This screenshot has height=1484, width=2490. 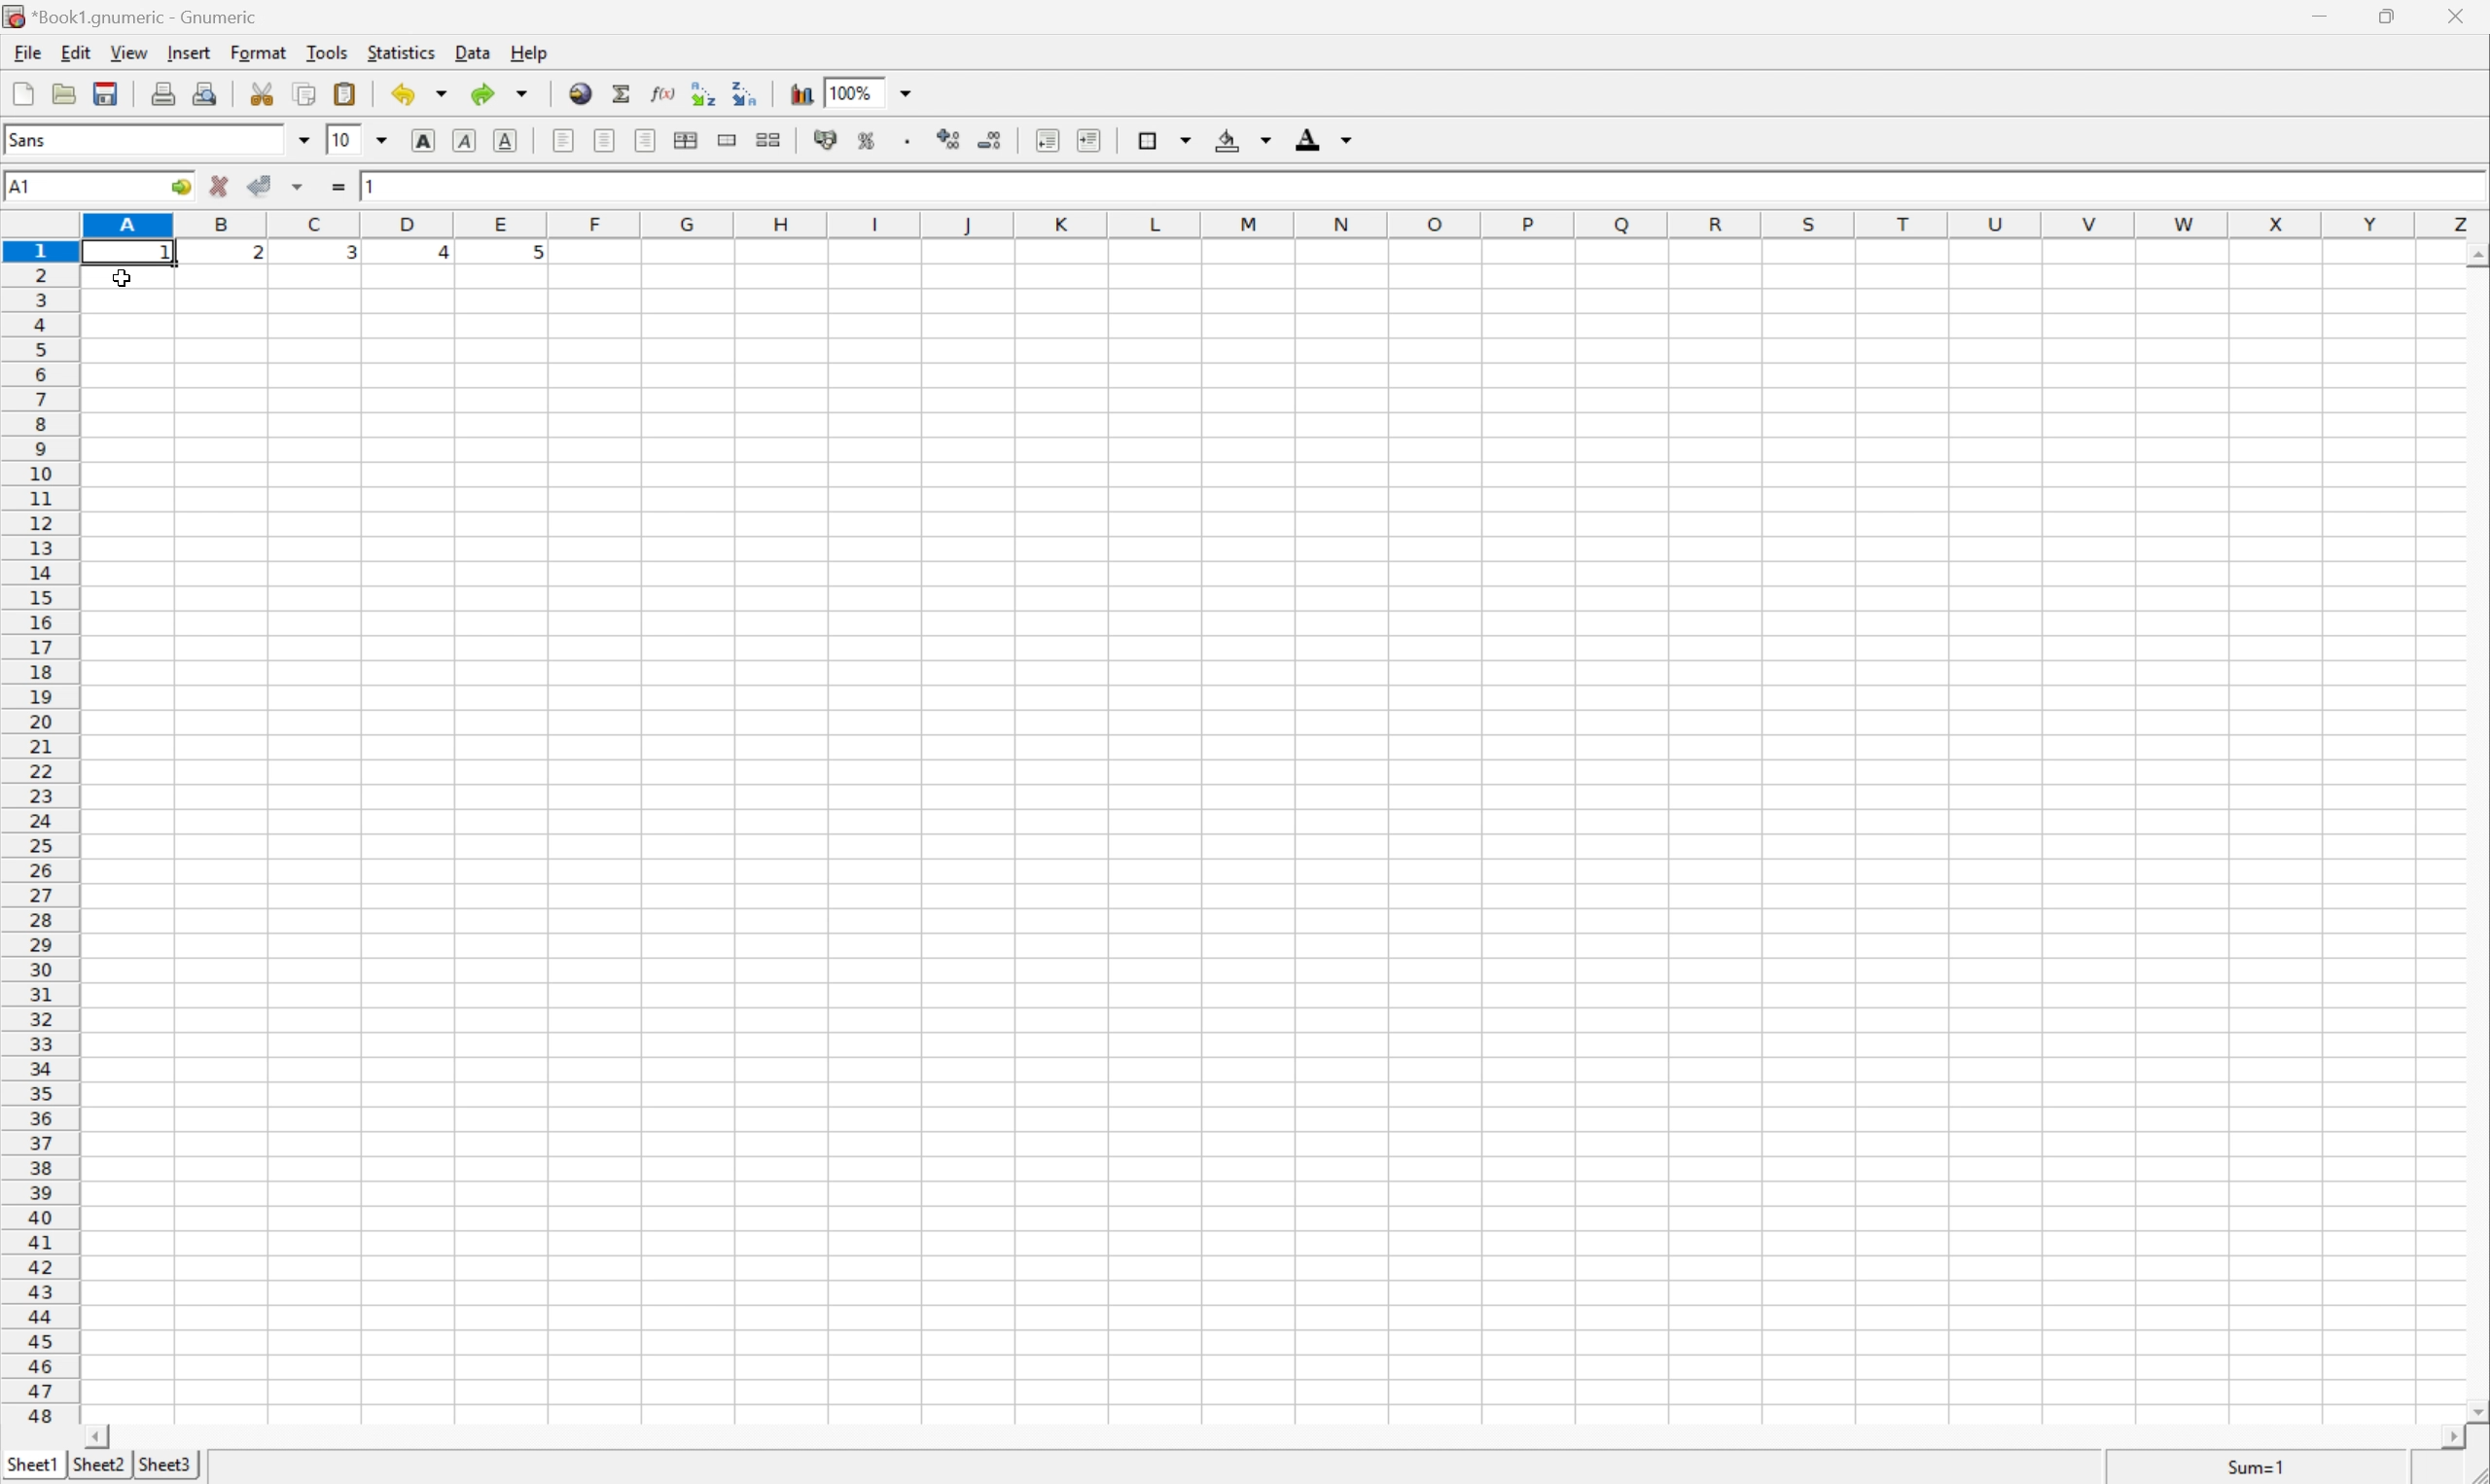 What do you see at coordinates (350, 257) in the screenshot?
I see `3` at bounding box center [350, 257].